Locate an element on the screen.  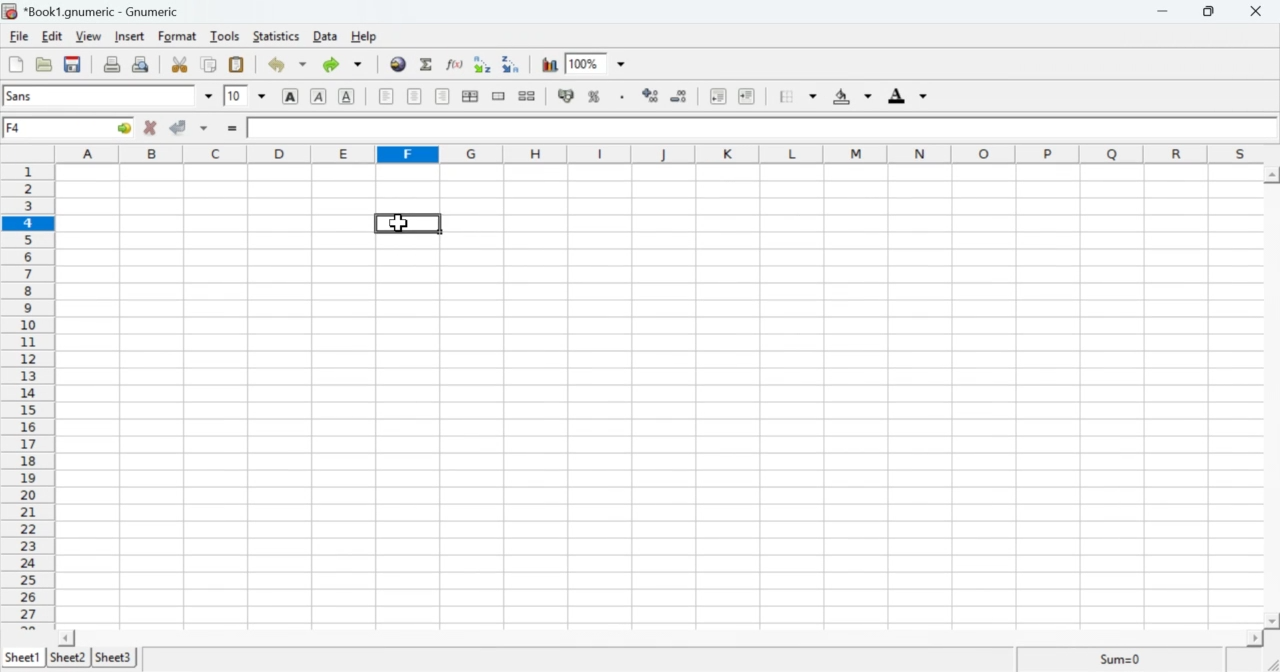
Foreground is located at coordinates (904, 95).